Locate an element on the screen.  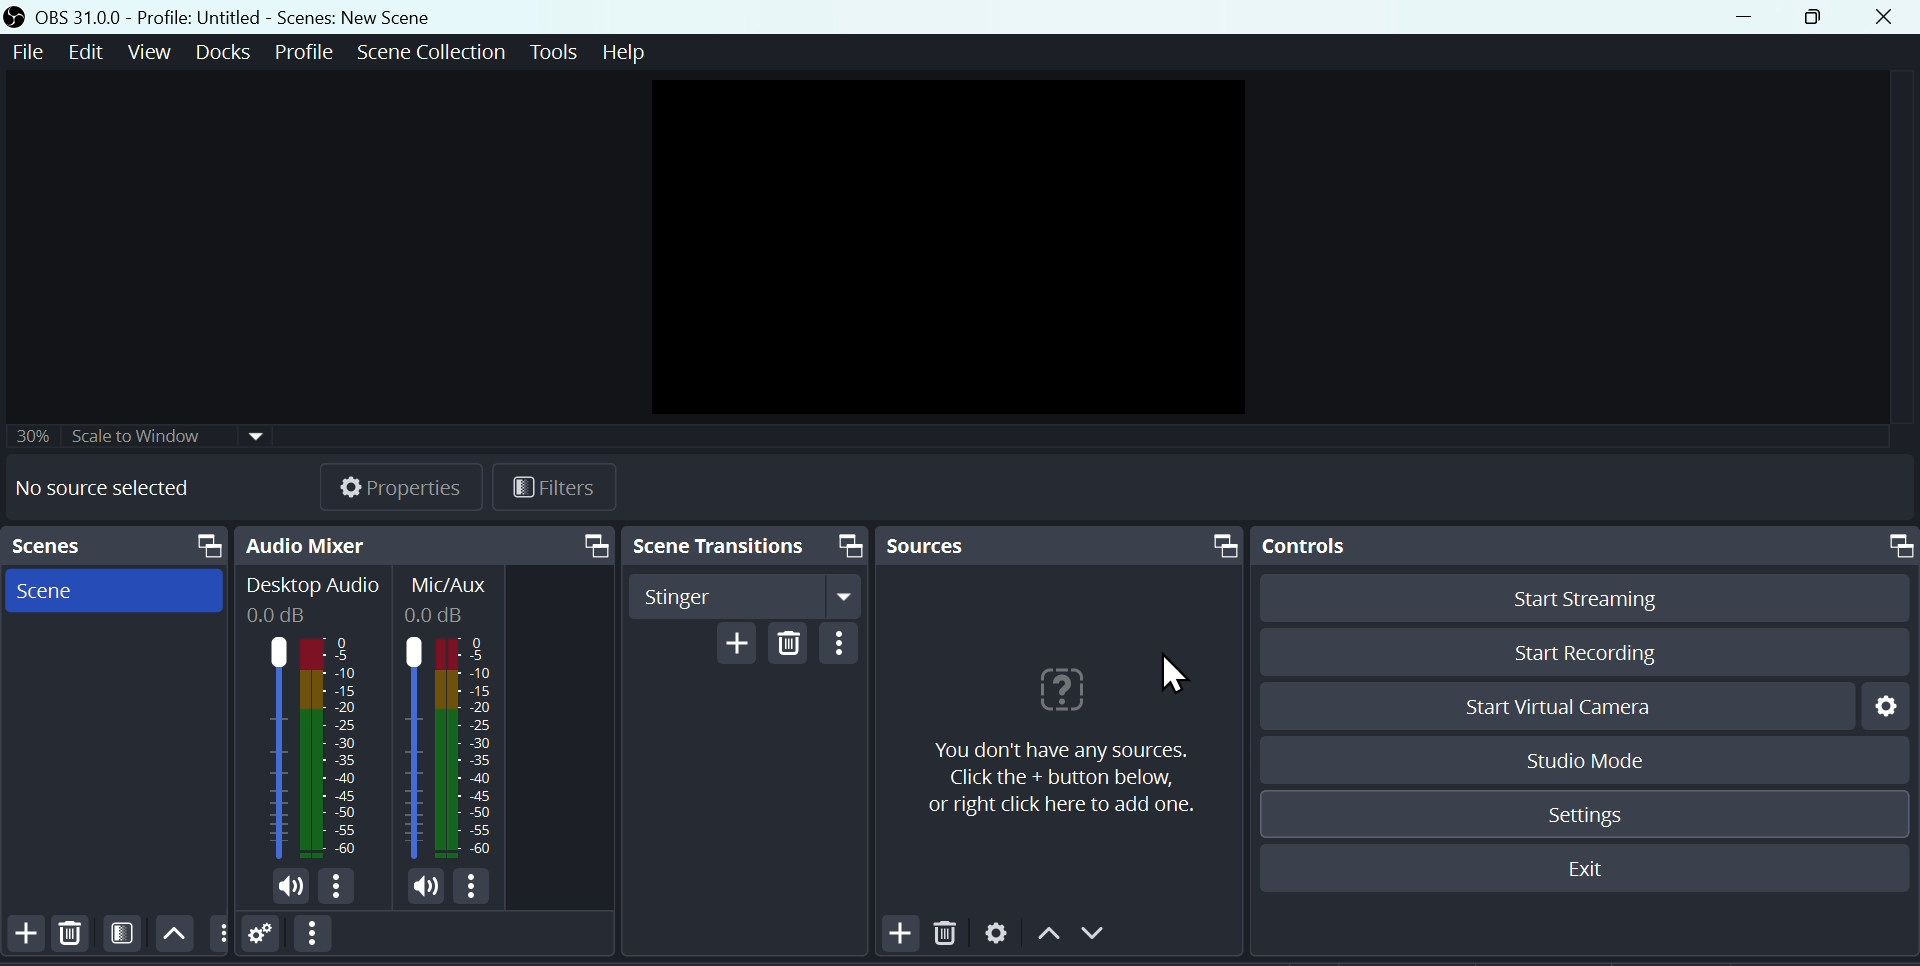
You don't have any sources. click + button below or right click here to add one is located at coordinates (1061, 779).